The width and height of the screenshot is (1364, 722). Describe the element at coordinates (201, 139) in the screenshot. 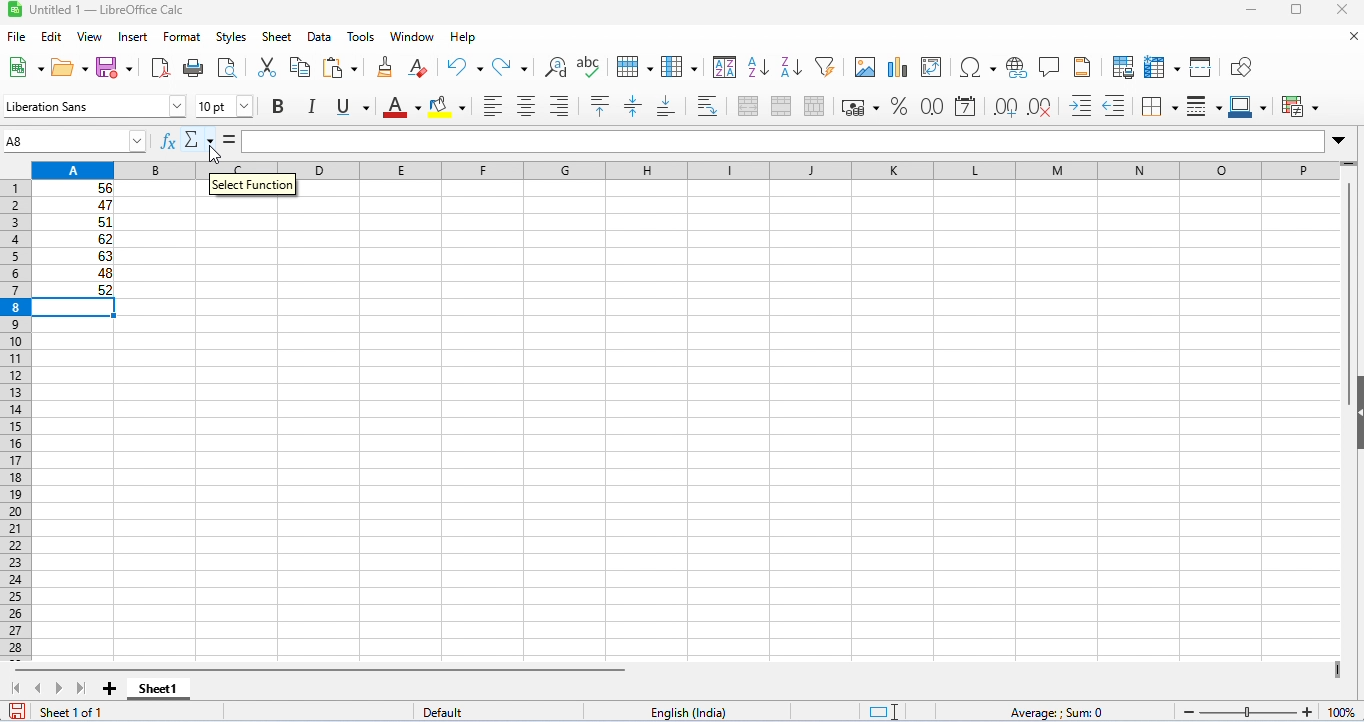

I see `select function` at that location.